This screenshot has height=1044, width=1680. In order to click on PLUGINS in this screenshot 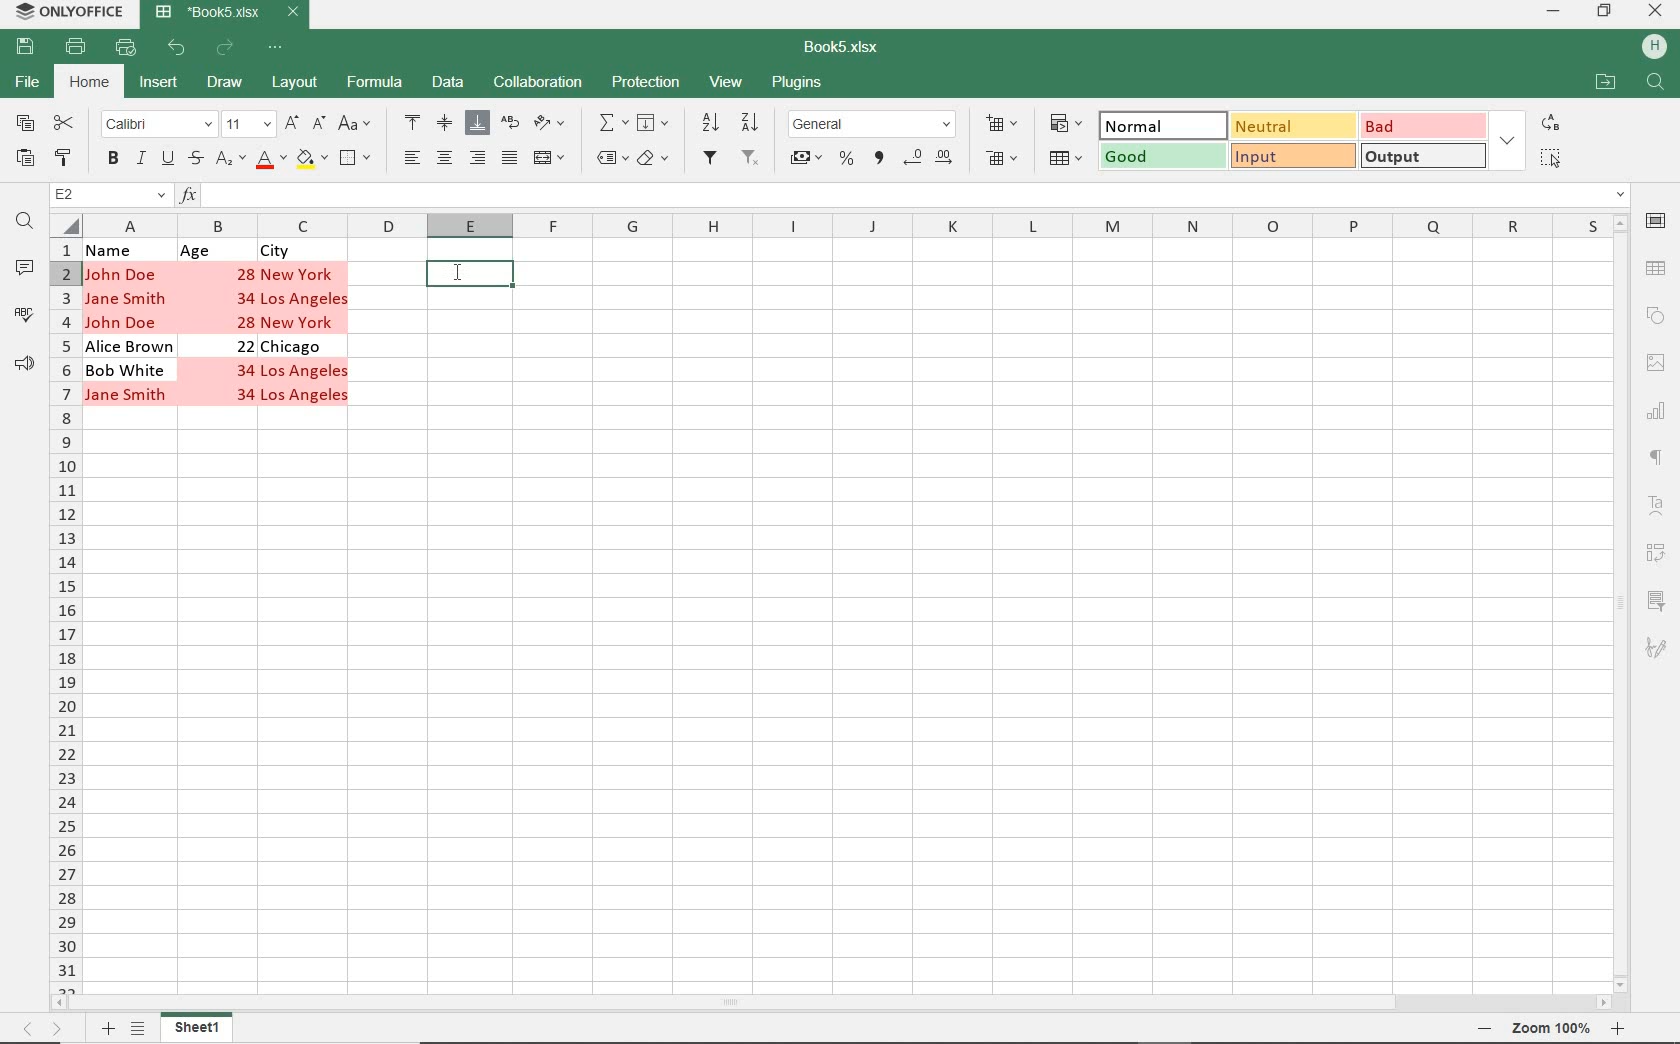, I will do `click(799, 84)`.